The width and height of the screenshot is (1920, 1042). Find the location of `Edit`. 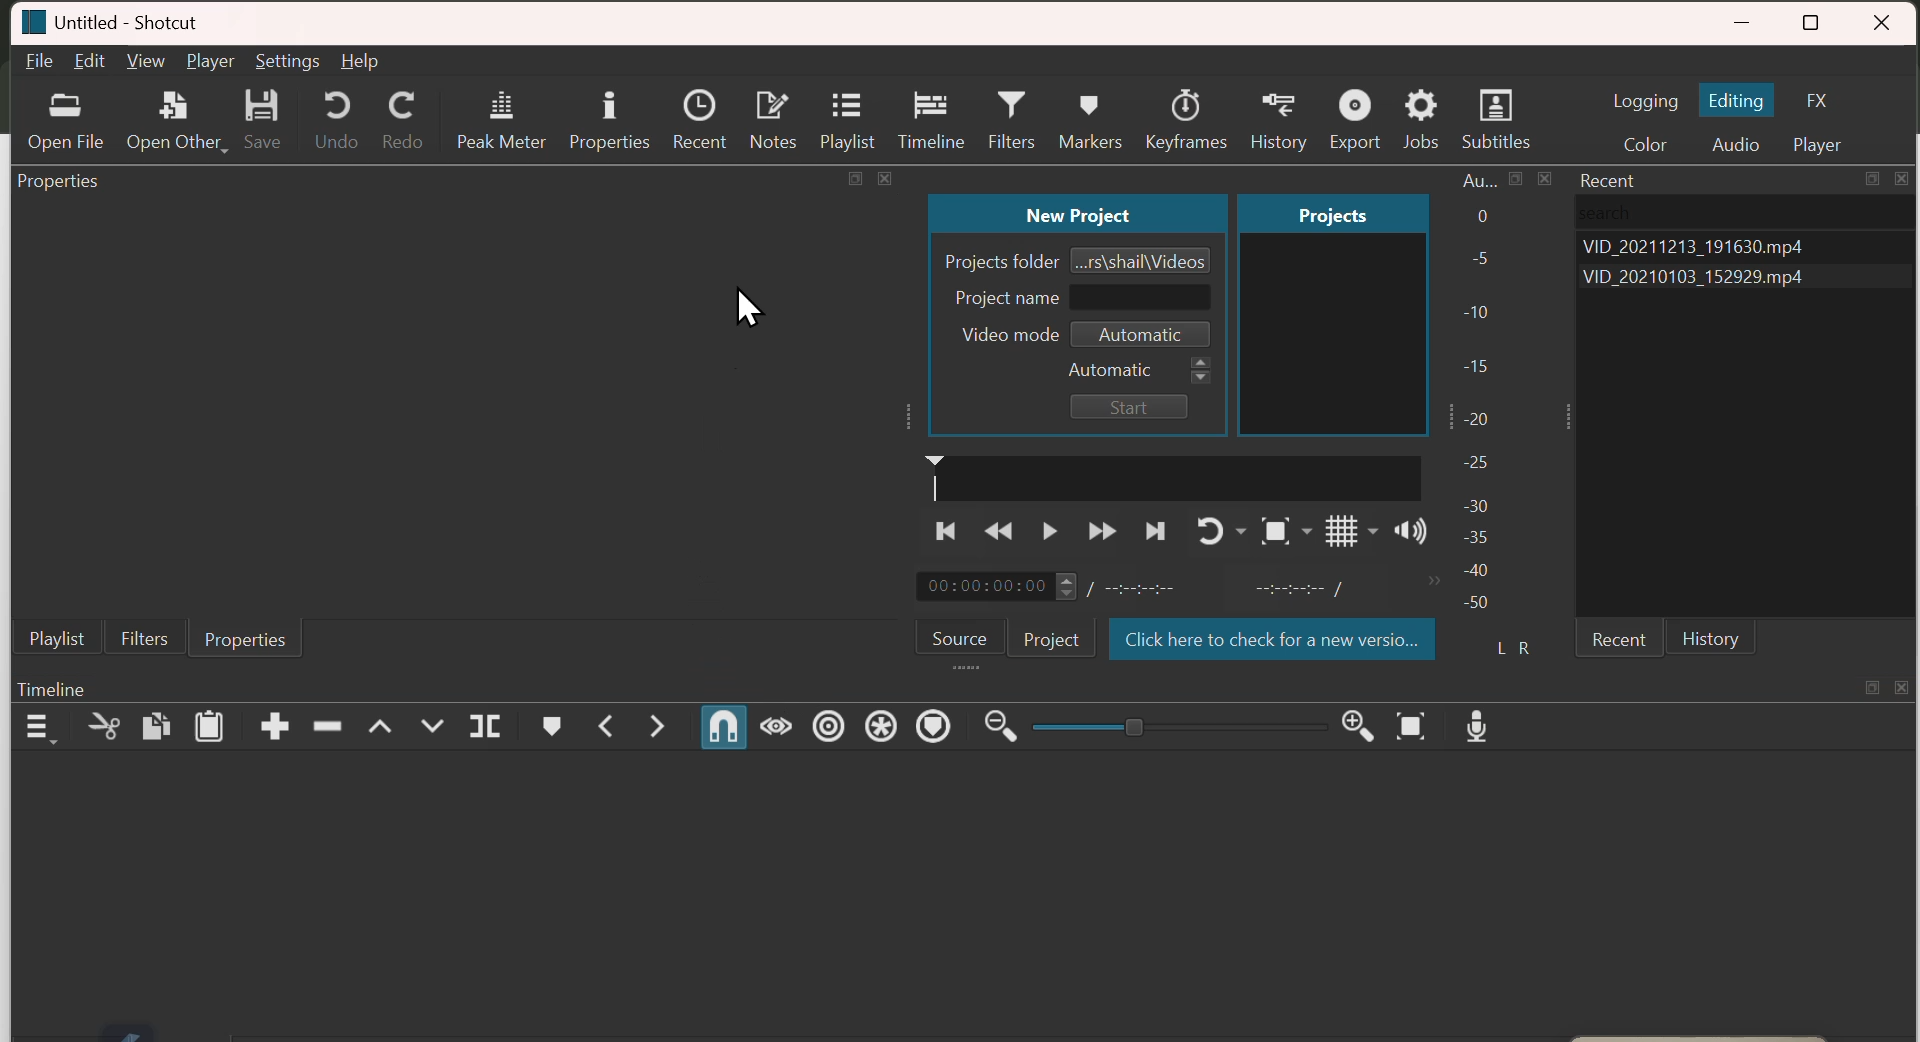

Edit is located at coordinates (87, 61).